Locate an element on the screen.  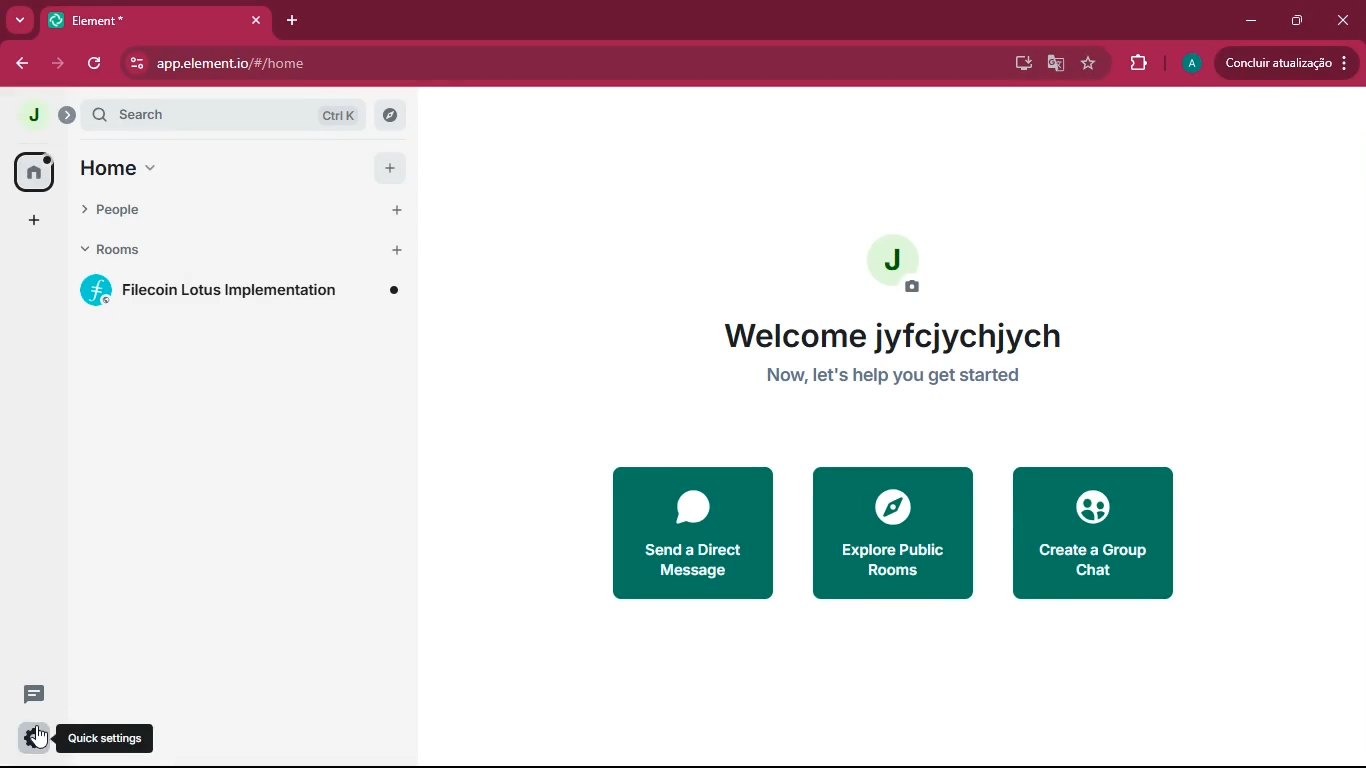
rooms is located at coordinates (210, 252).